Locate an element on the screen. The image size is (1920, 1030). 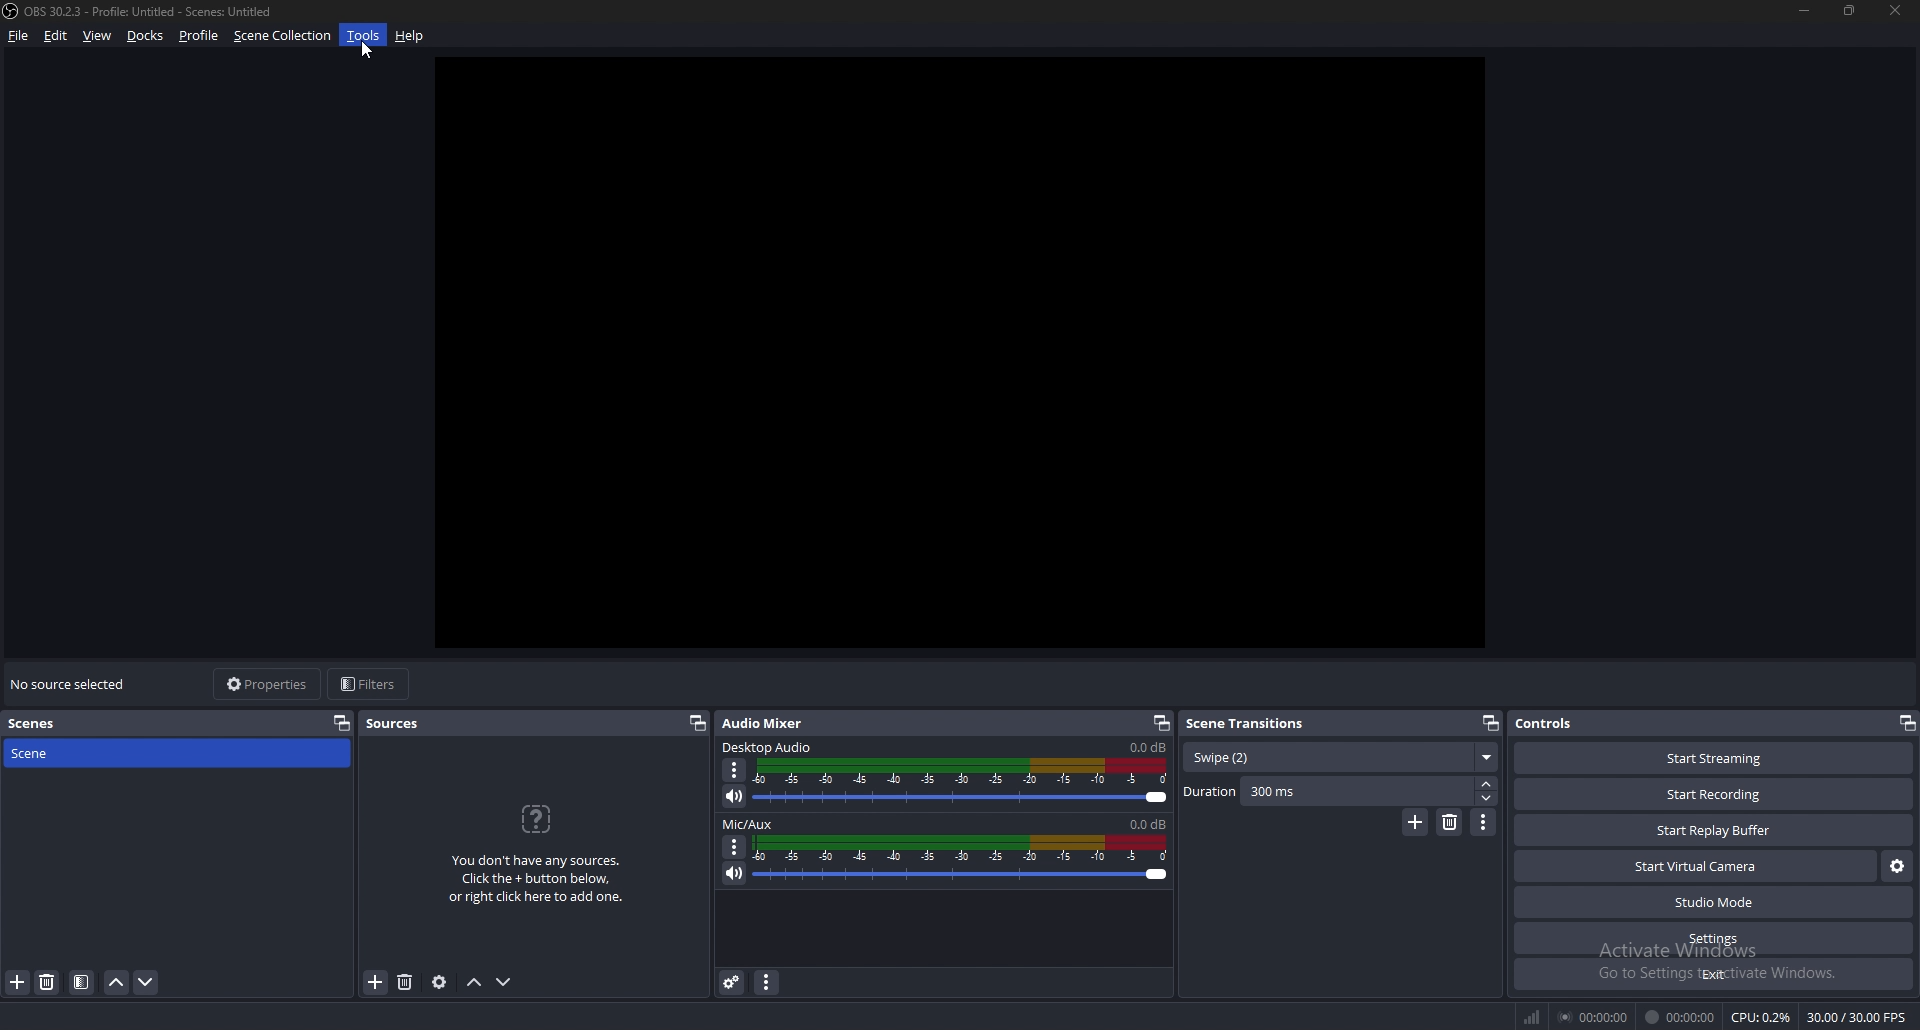
remove scene is located at coordinates (47, 982).